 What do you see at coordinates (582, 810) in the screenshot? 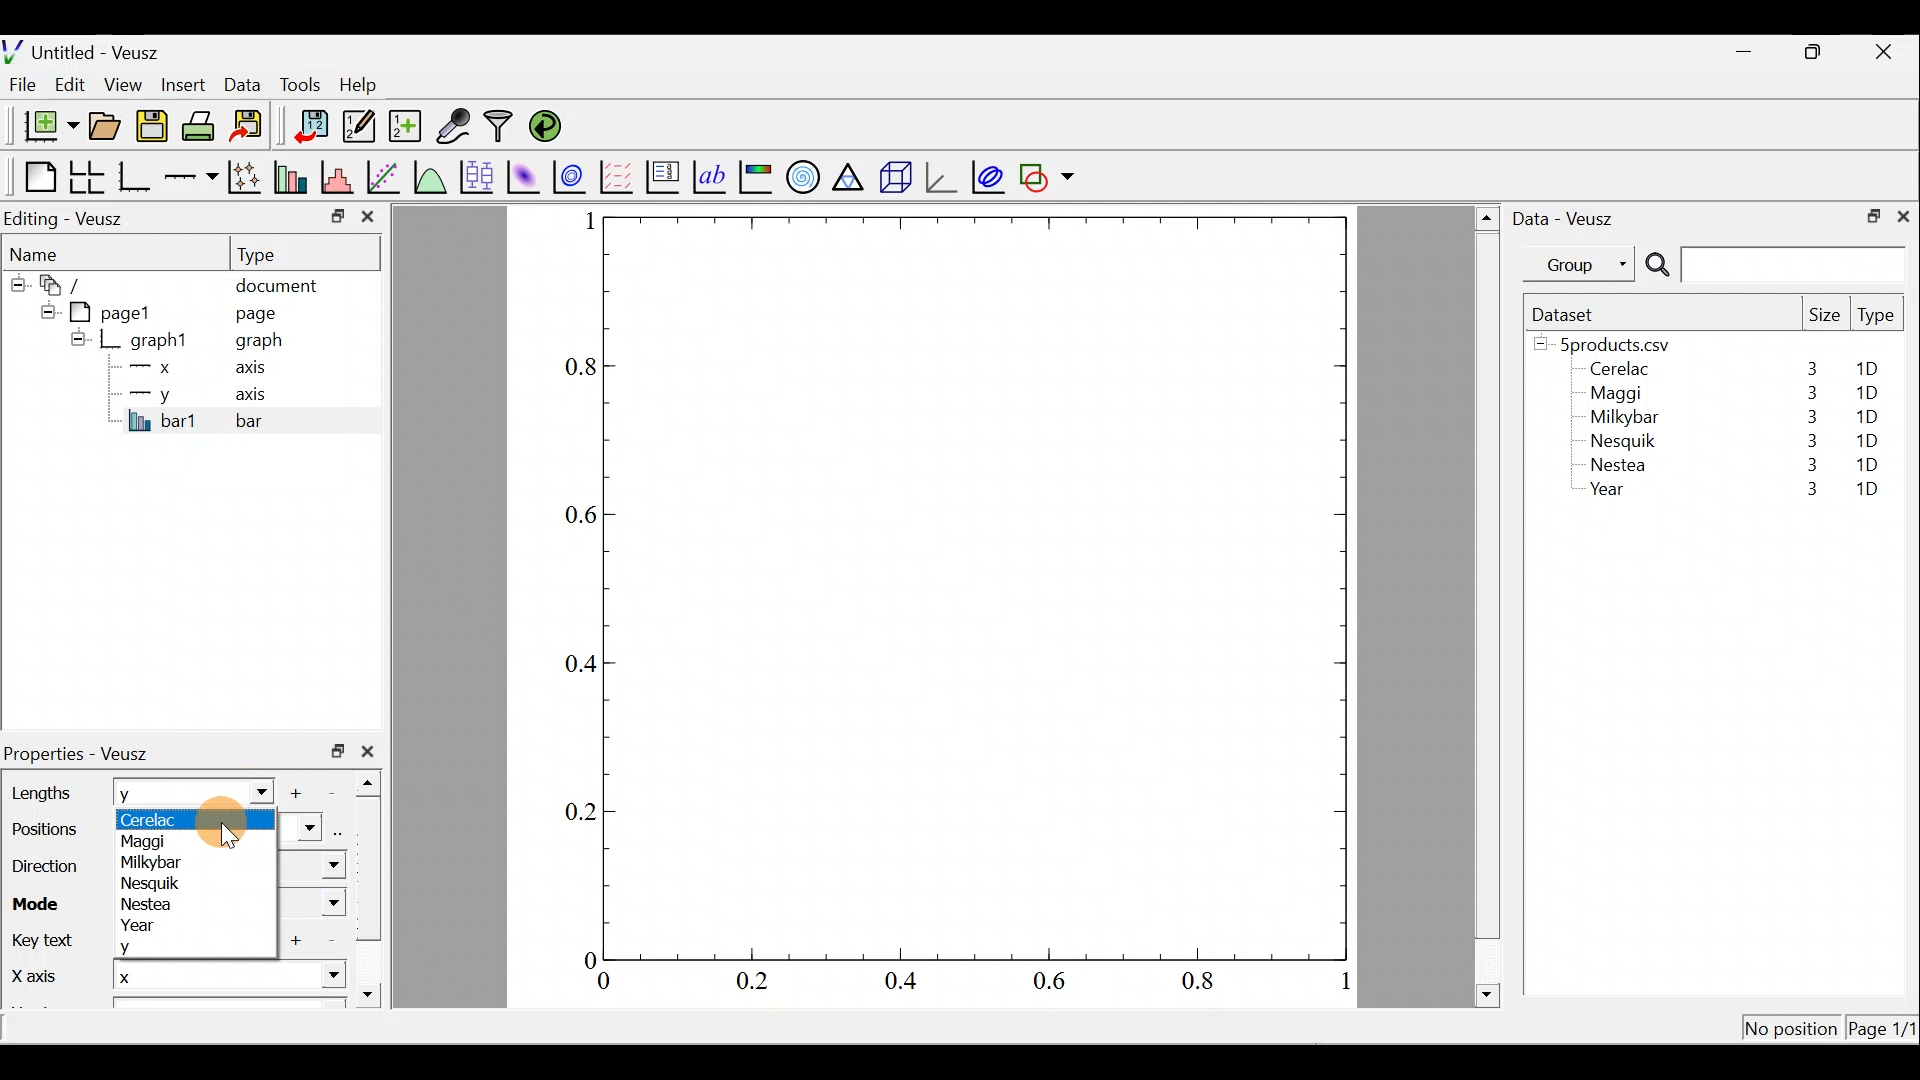
I see `0.2` at bounding box center [582, 810].